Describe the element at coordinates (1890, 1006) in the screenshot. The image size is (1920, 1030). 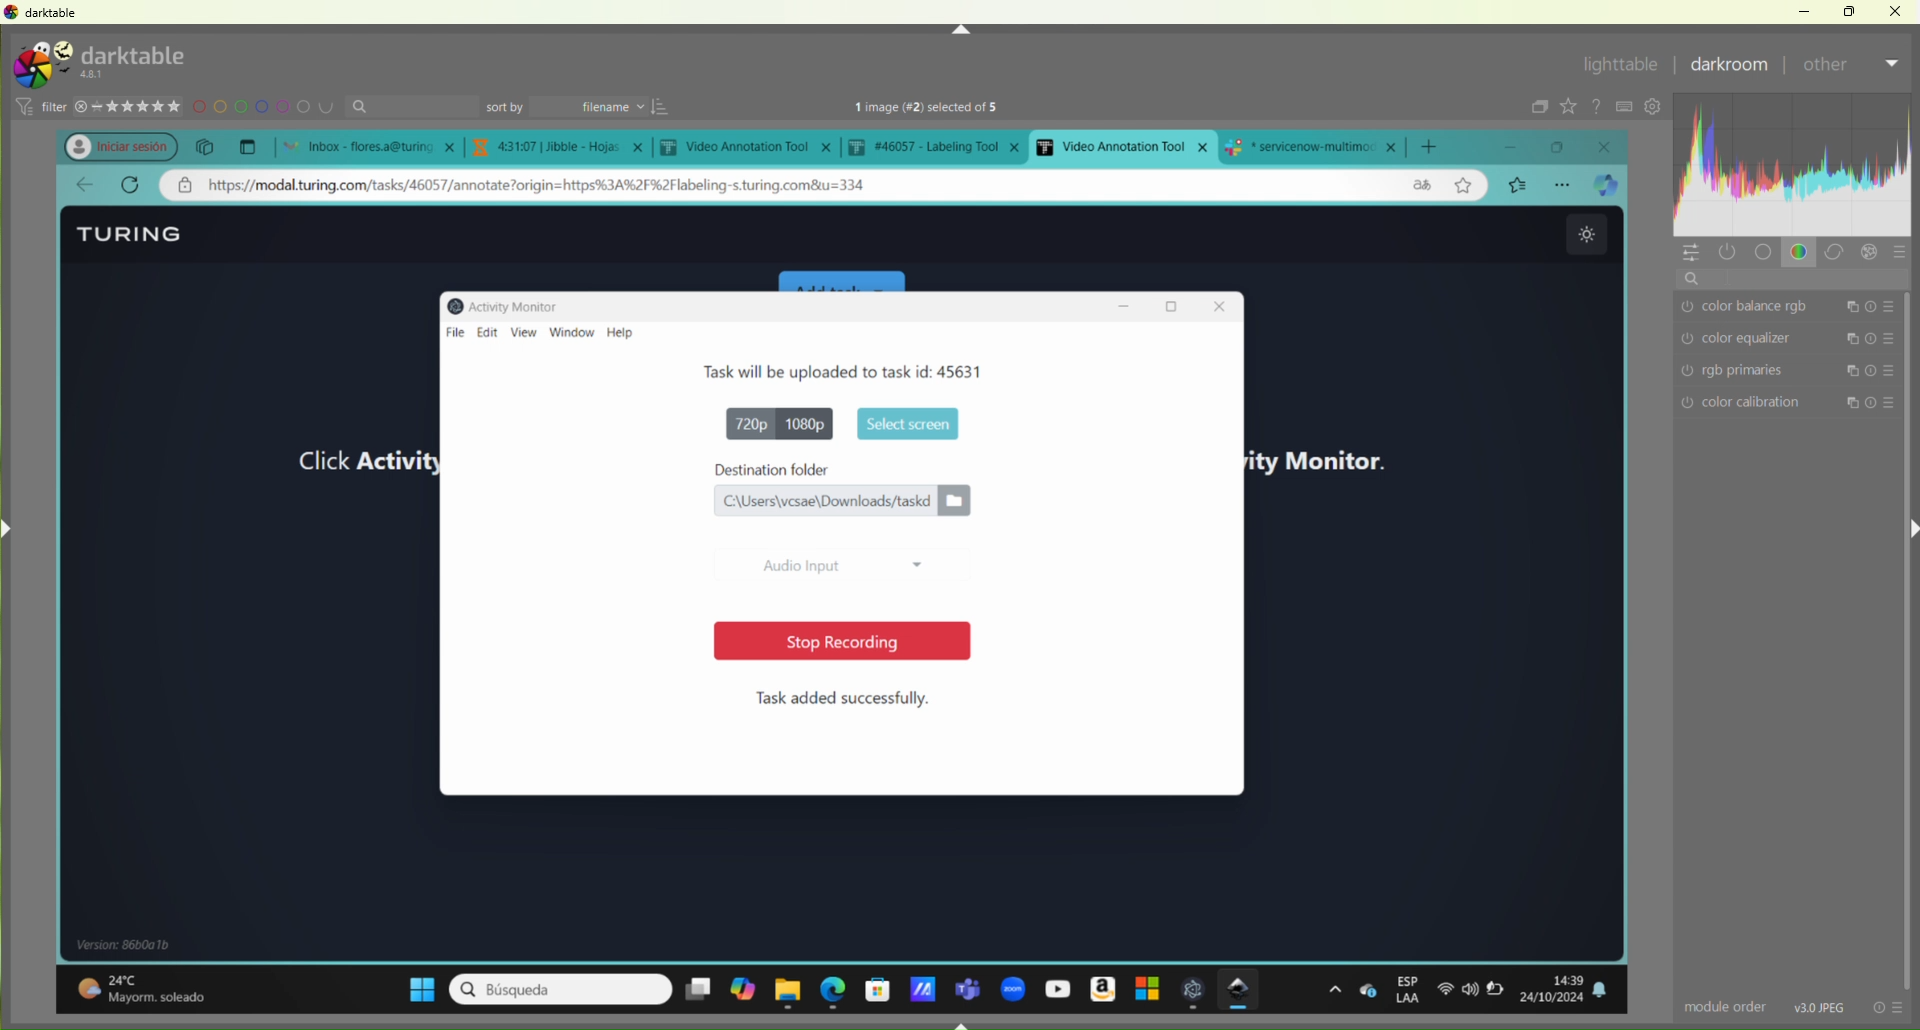
I see `info` at that location.